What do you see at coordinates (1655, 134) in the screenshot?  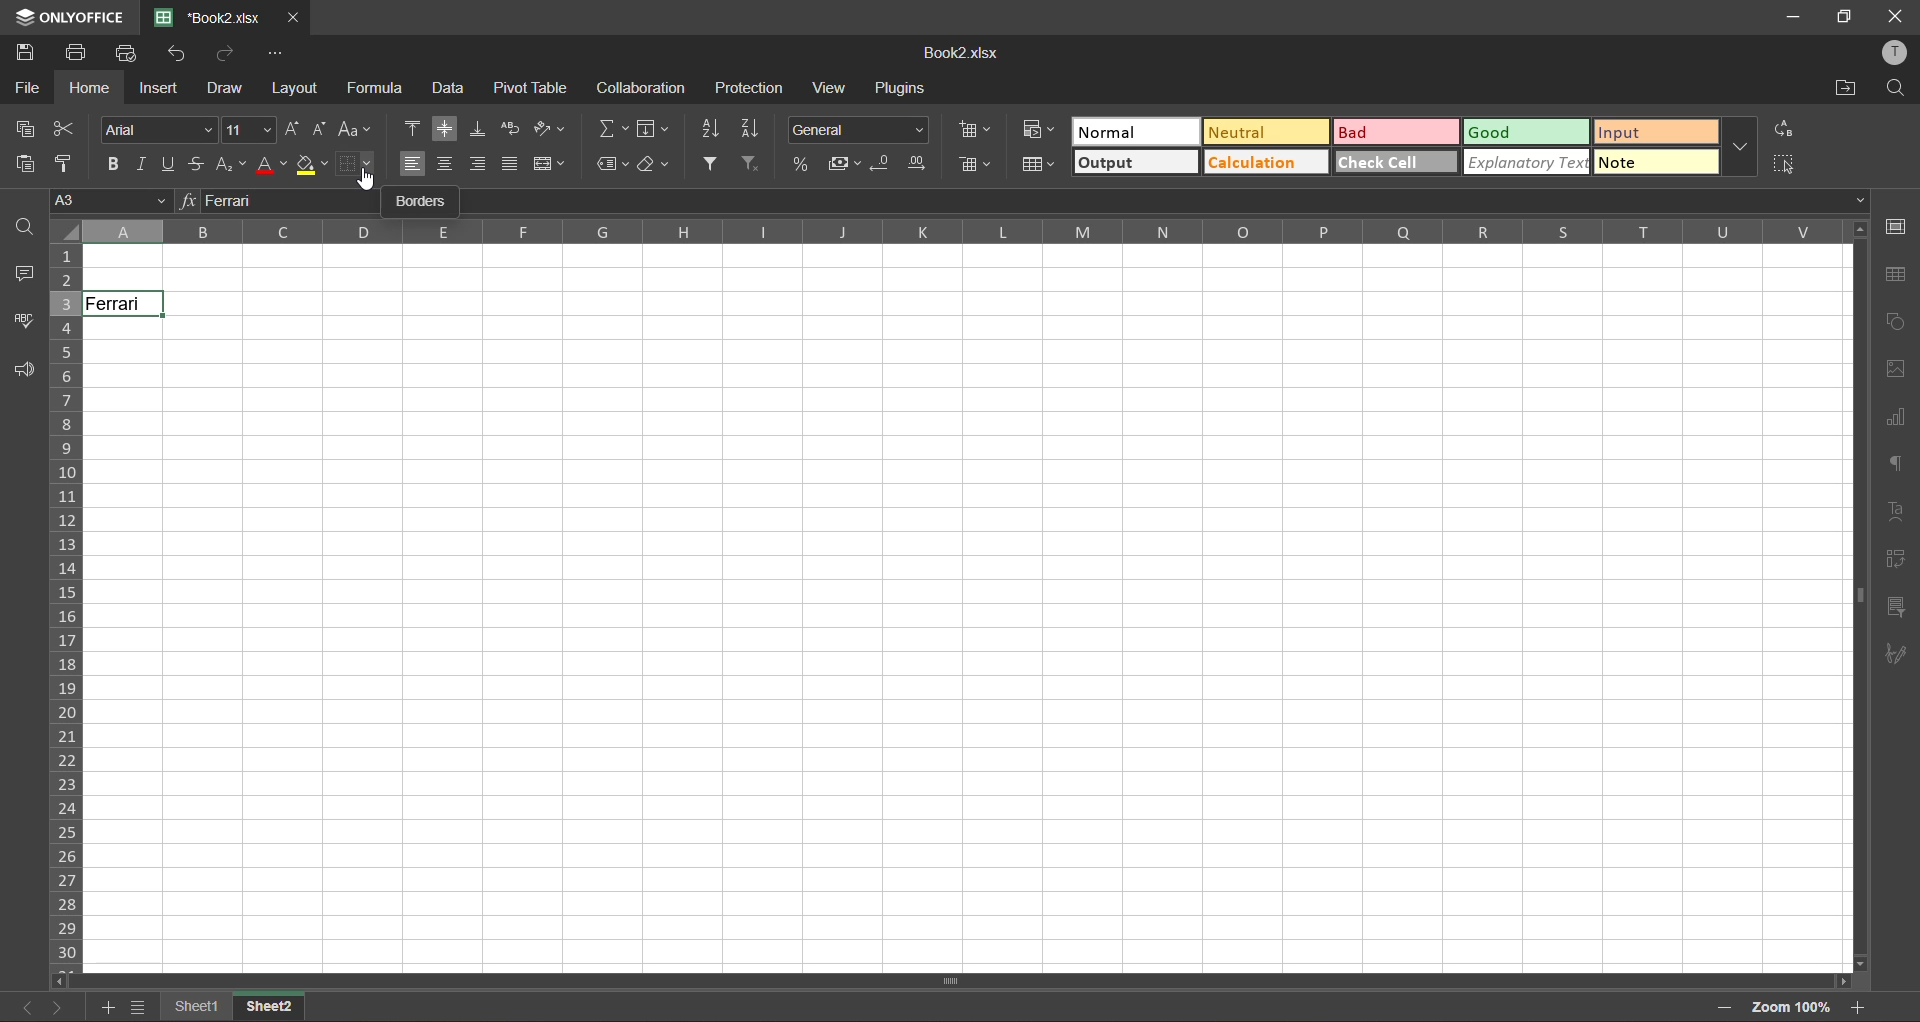 I see `input` at bounding box center [1655, 134].